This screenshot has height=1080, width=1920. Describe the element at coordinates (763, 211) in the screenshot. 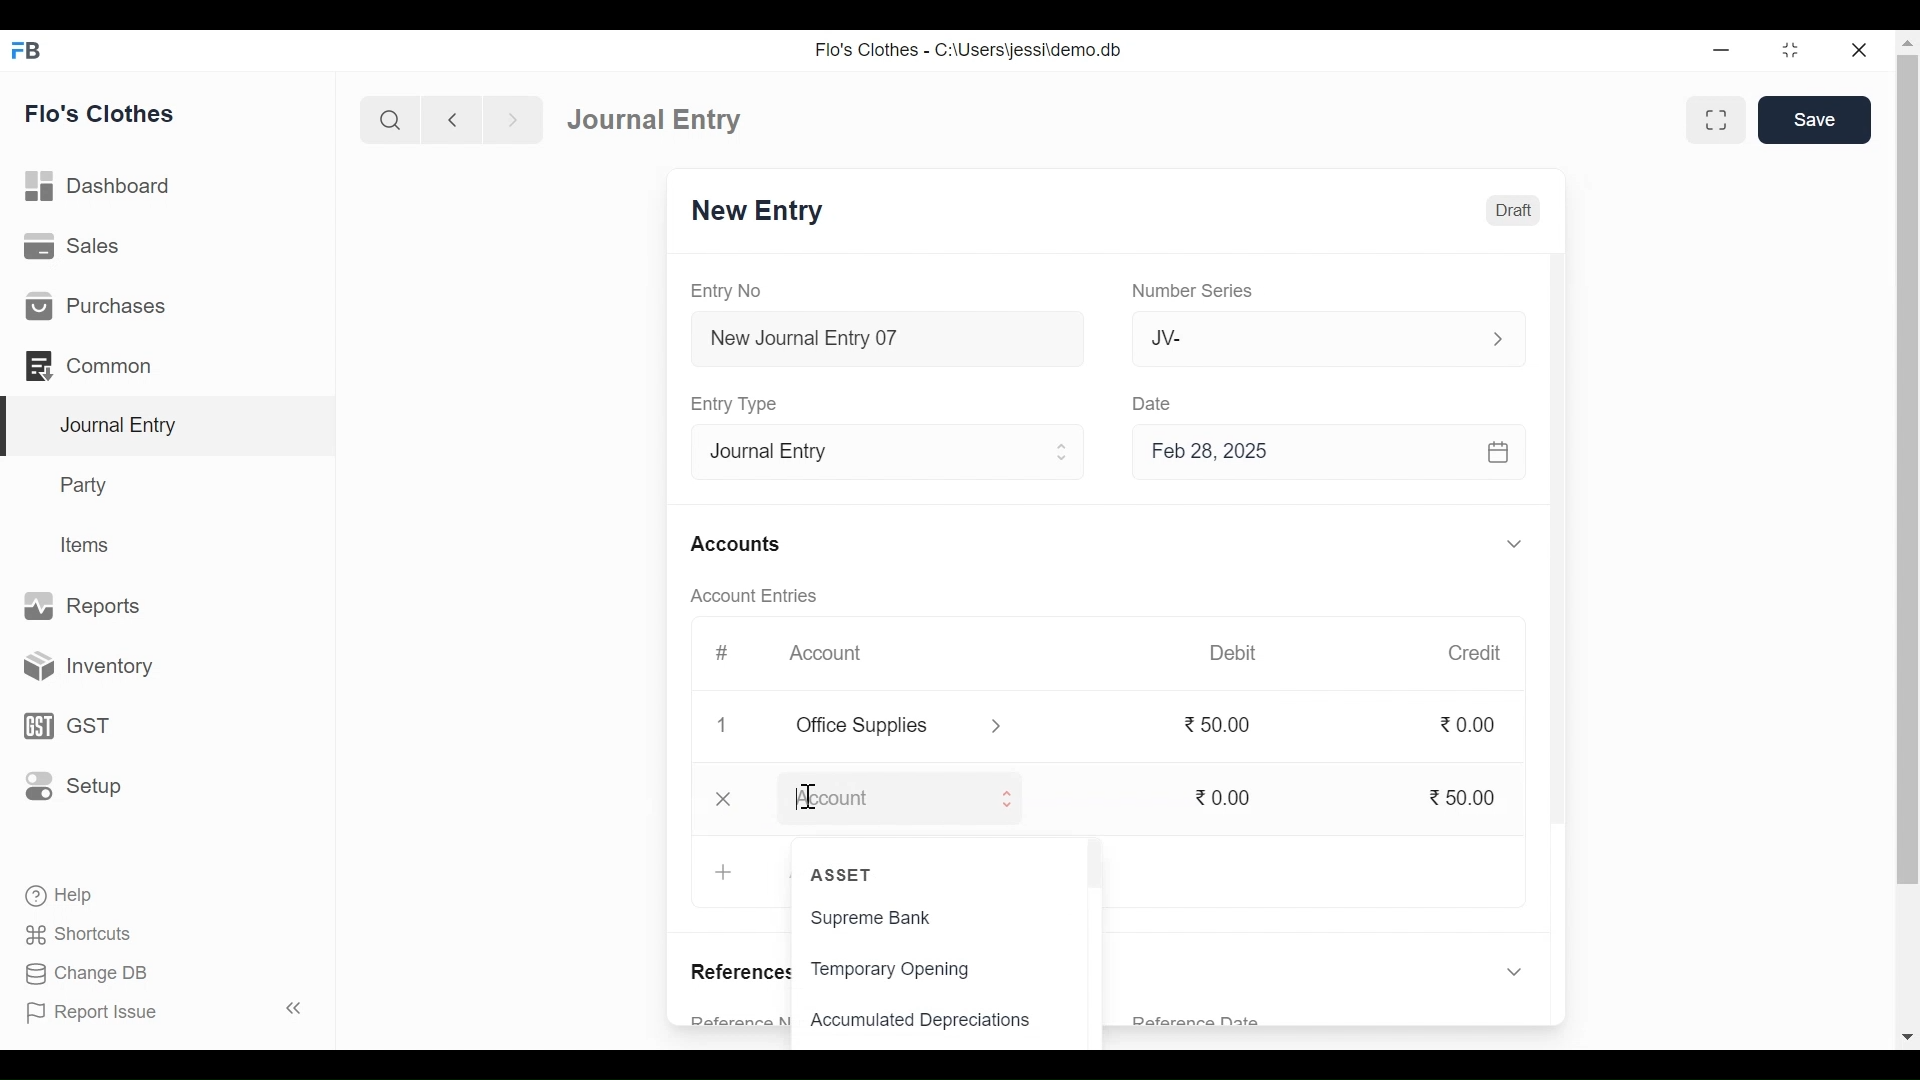

I see `New Entry` at that location.